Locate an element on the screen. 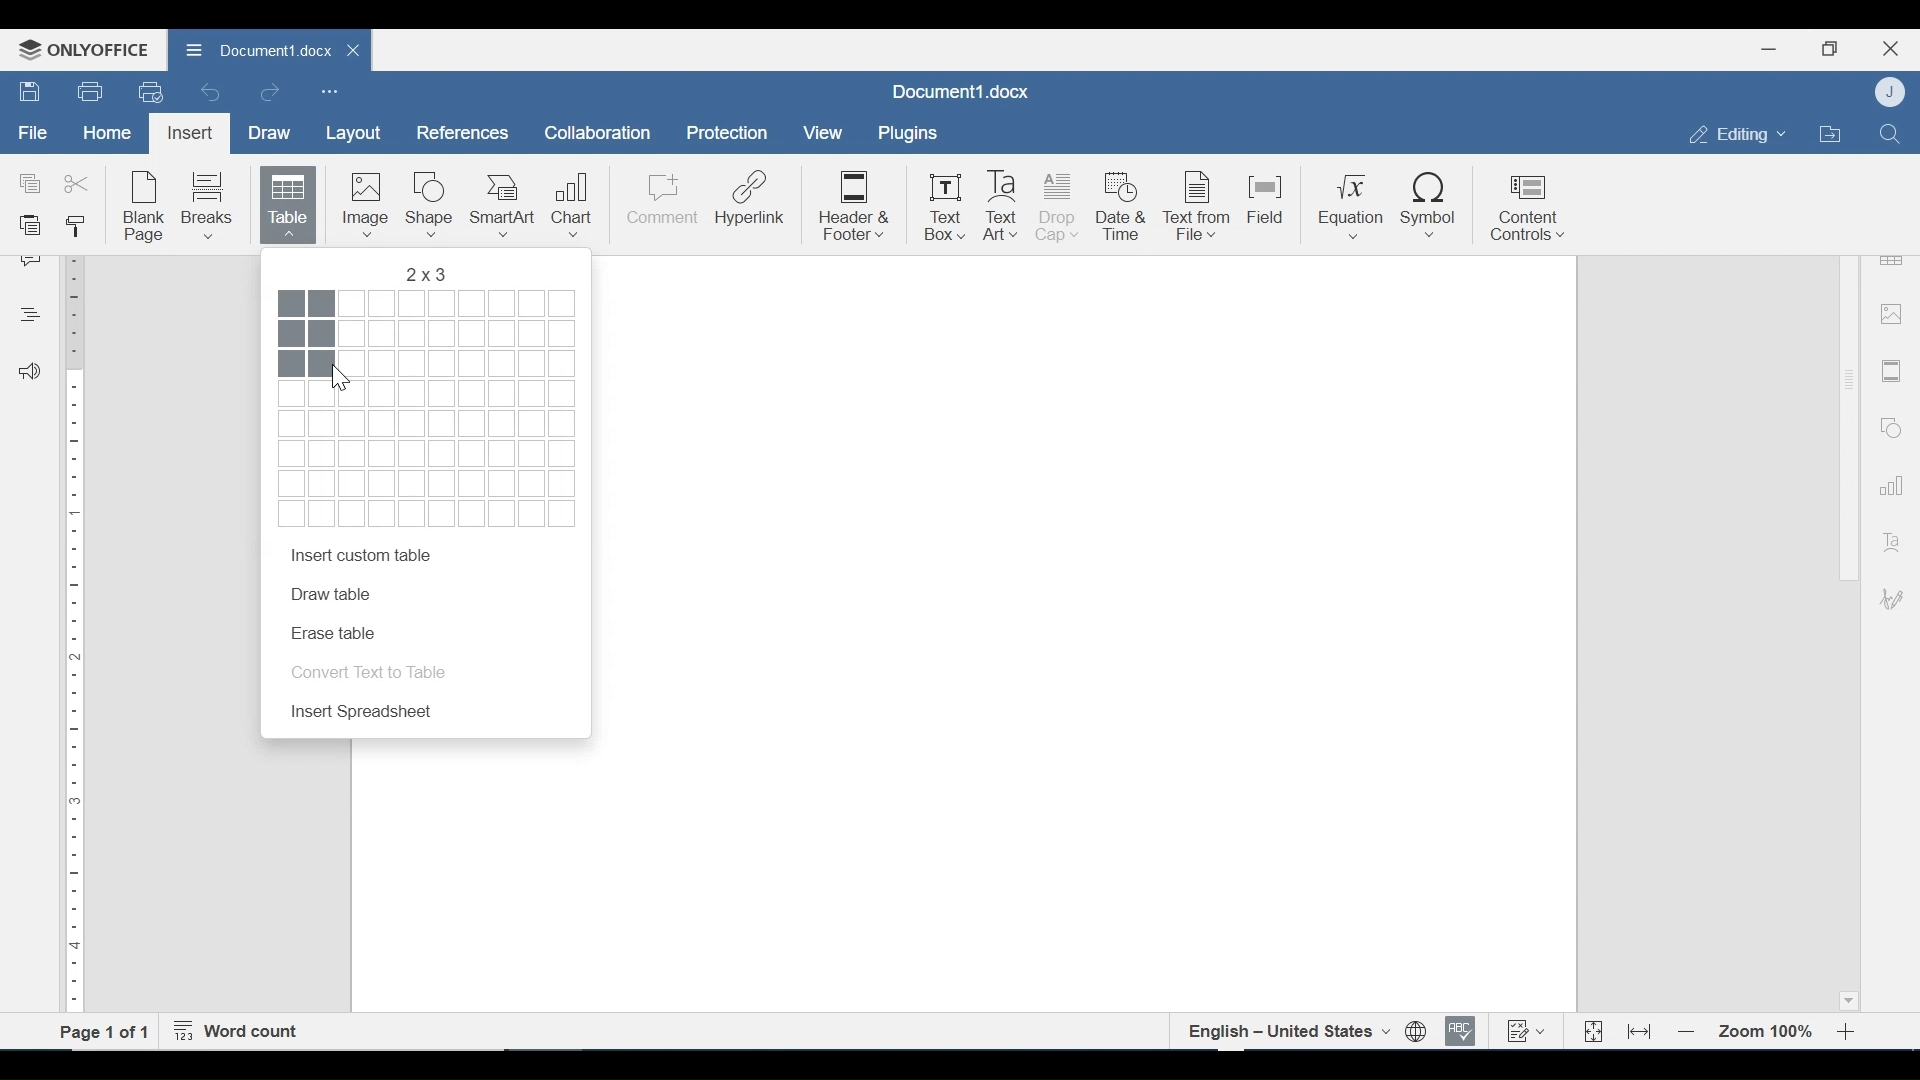 The height and width of the screenshot is (1080, 1920). Graph is located at coordinates (1887, 483).